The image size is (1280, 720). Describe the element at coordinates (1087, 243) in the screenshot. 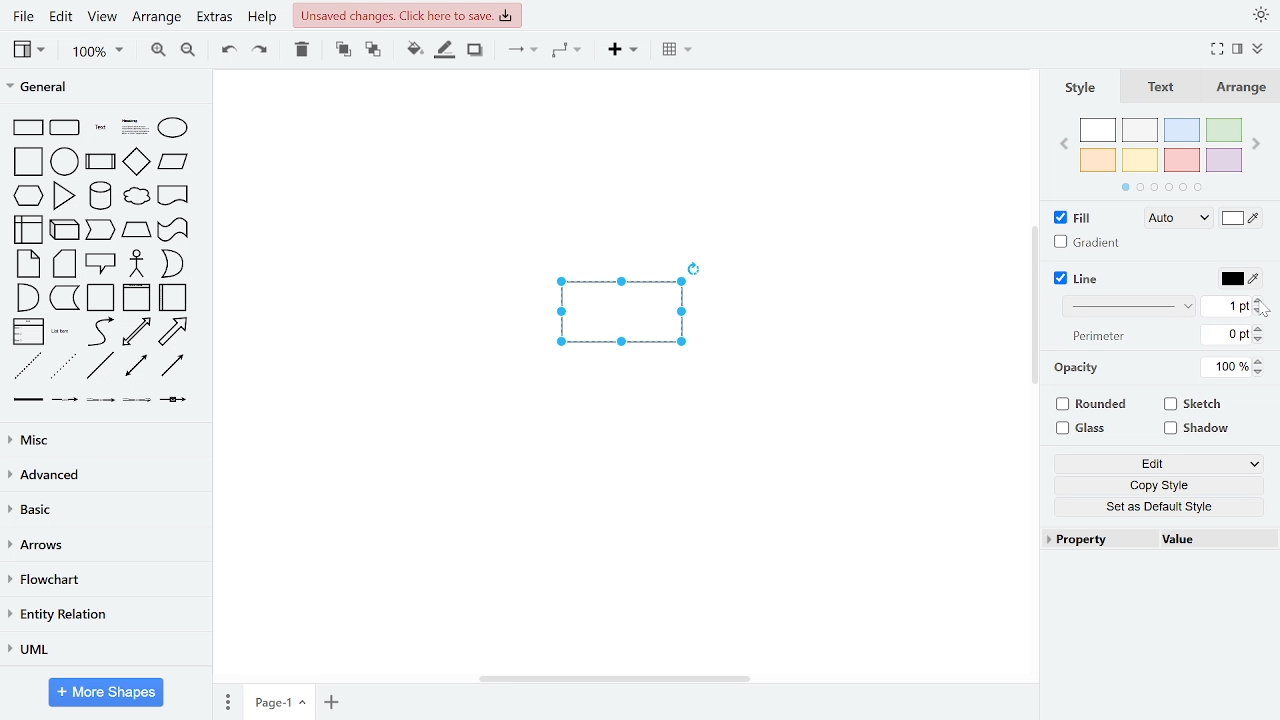

I see `gradient` at that location.